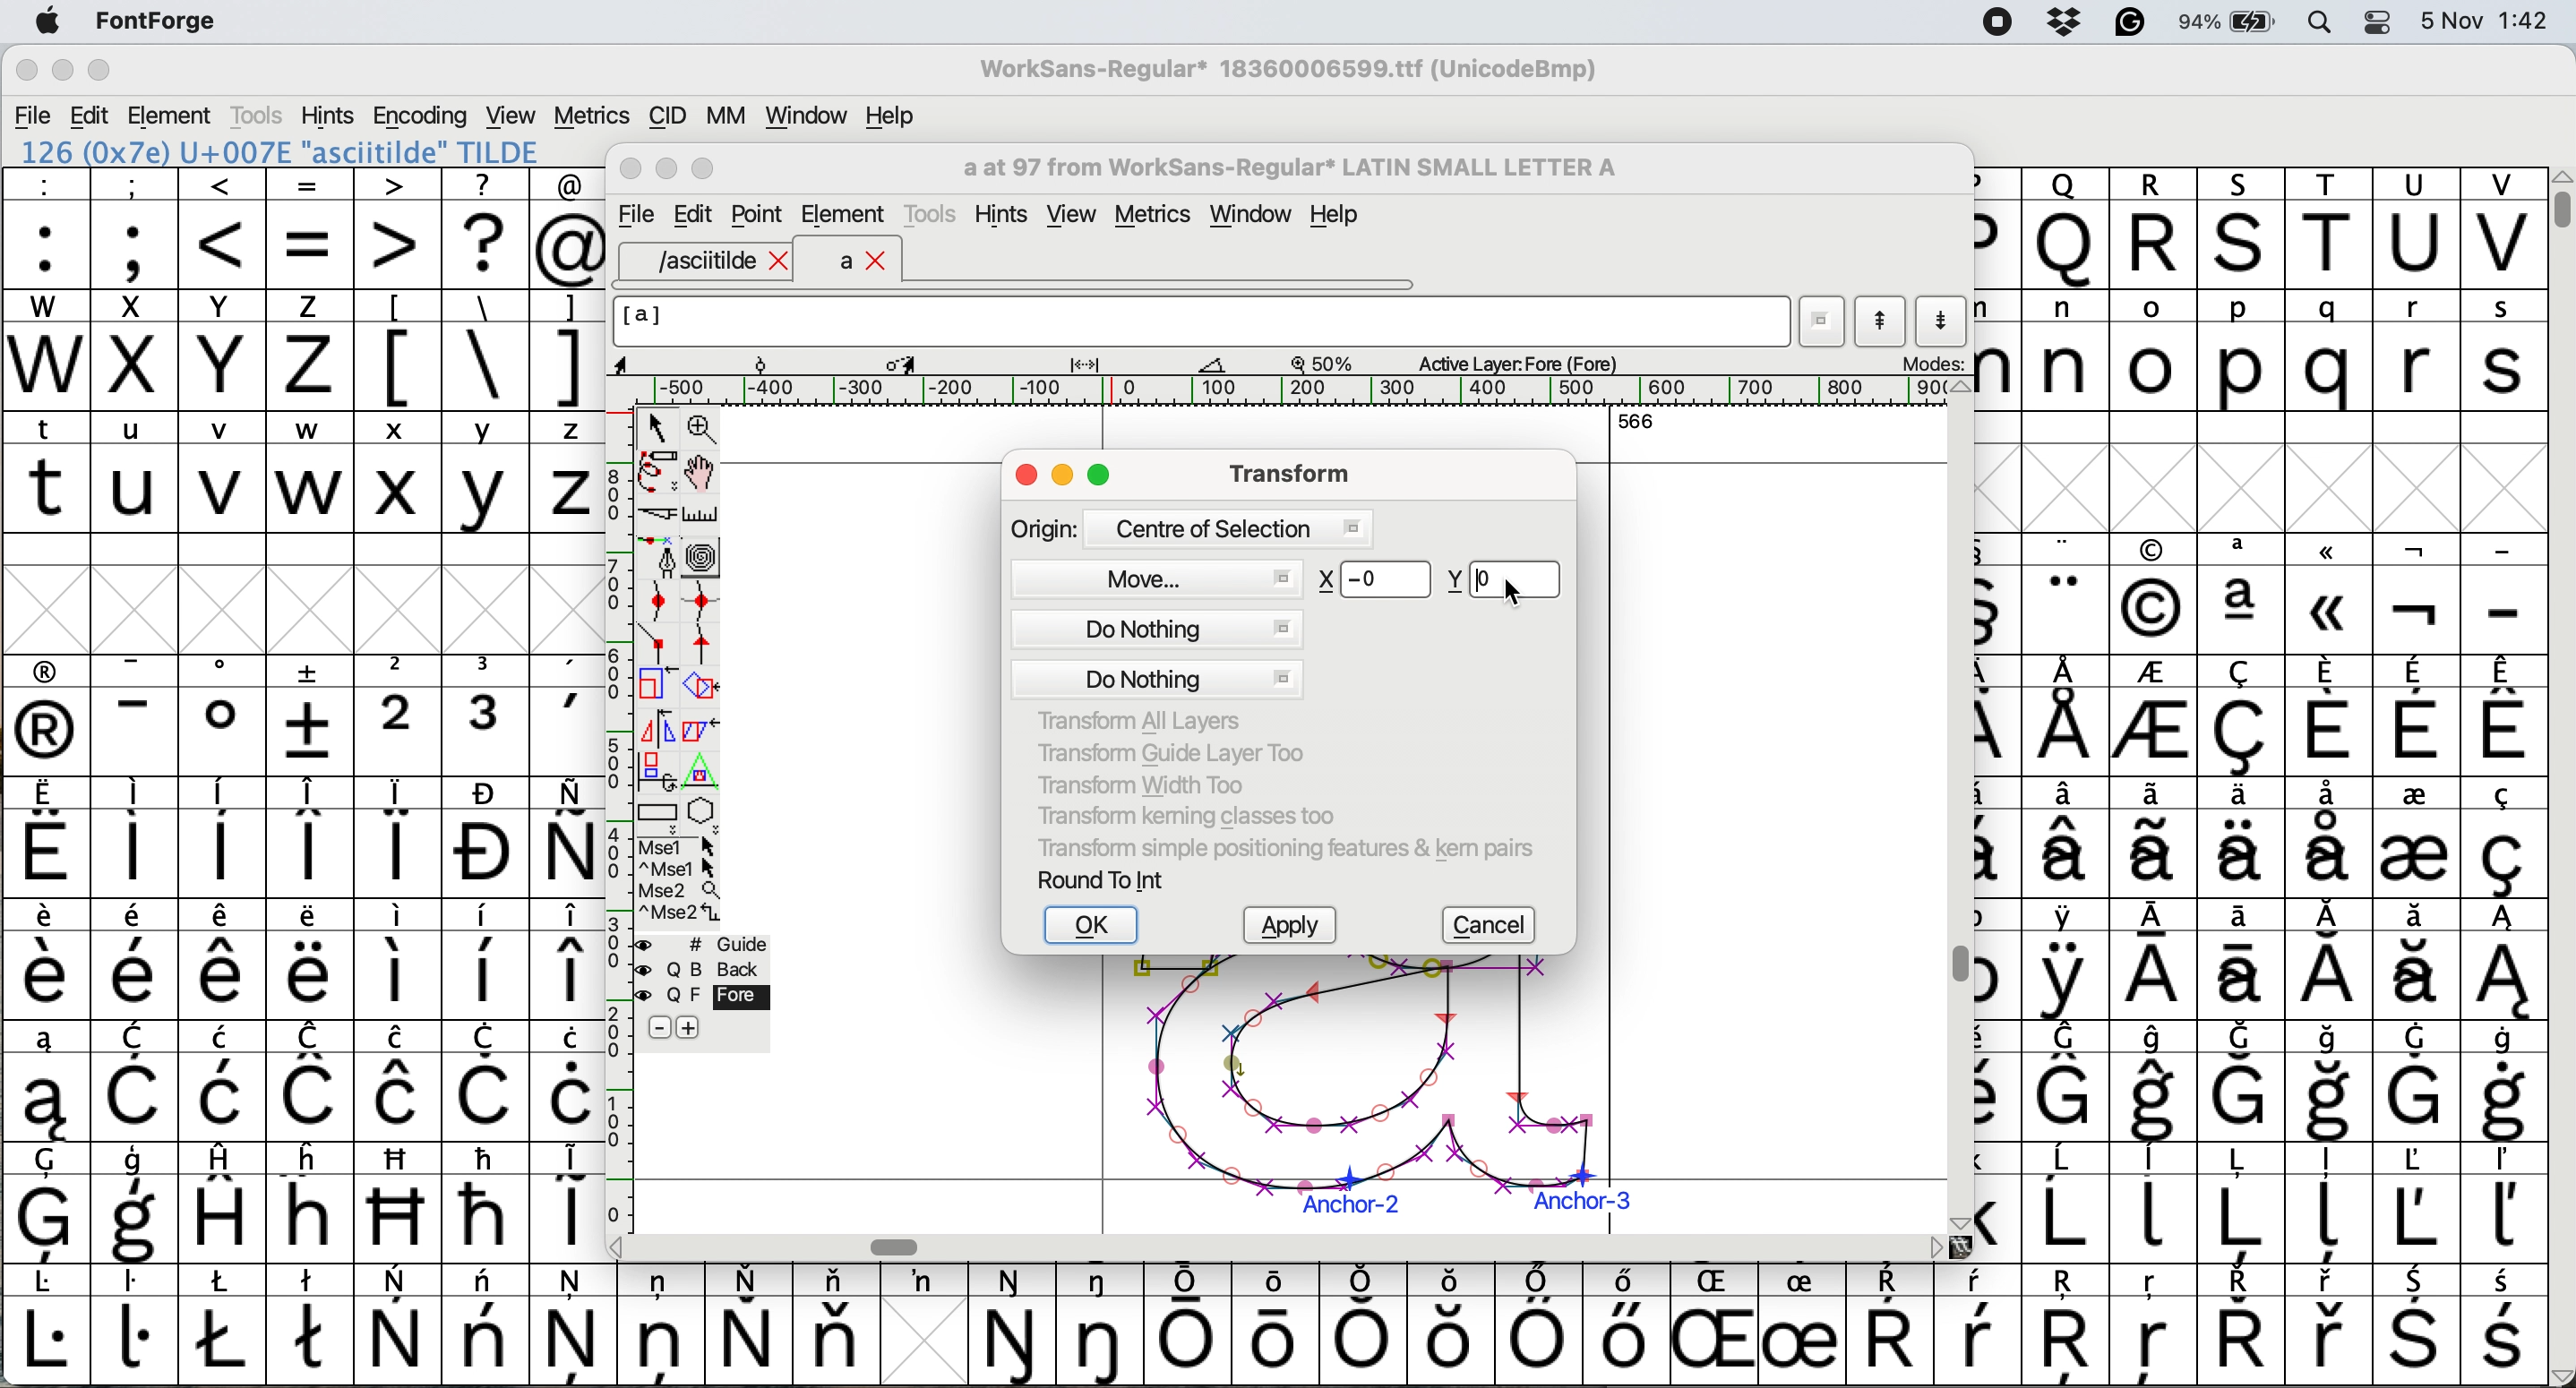 Image resolution: width=2576 pixels, height=1388 pixels. Describe the element at coordinates (703, 556) in the screenshot. I see `change whether spiro is active or not` at that location.